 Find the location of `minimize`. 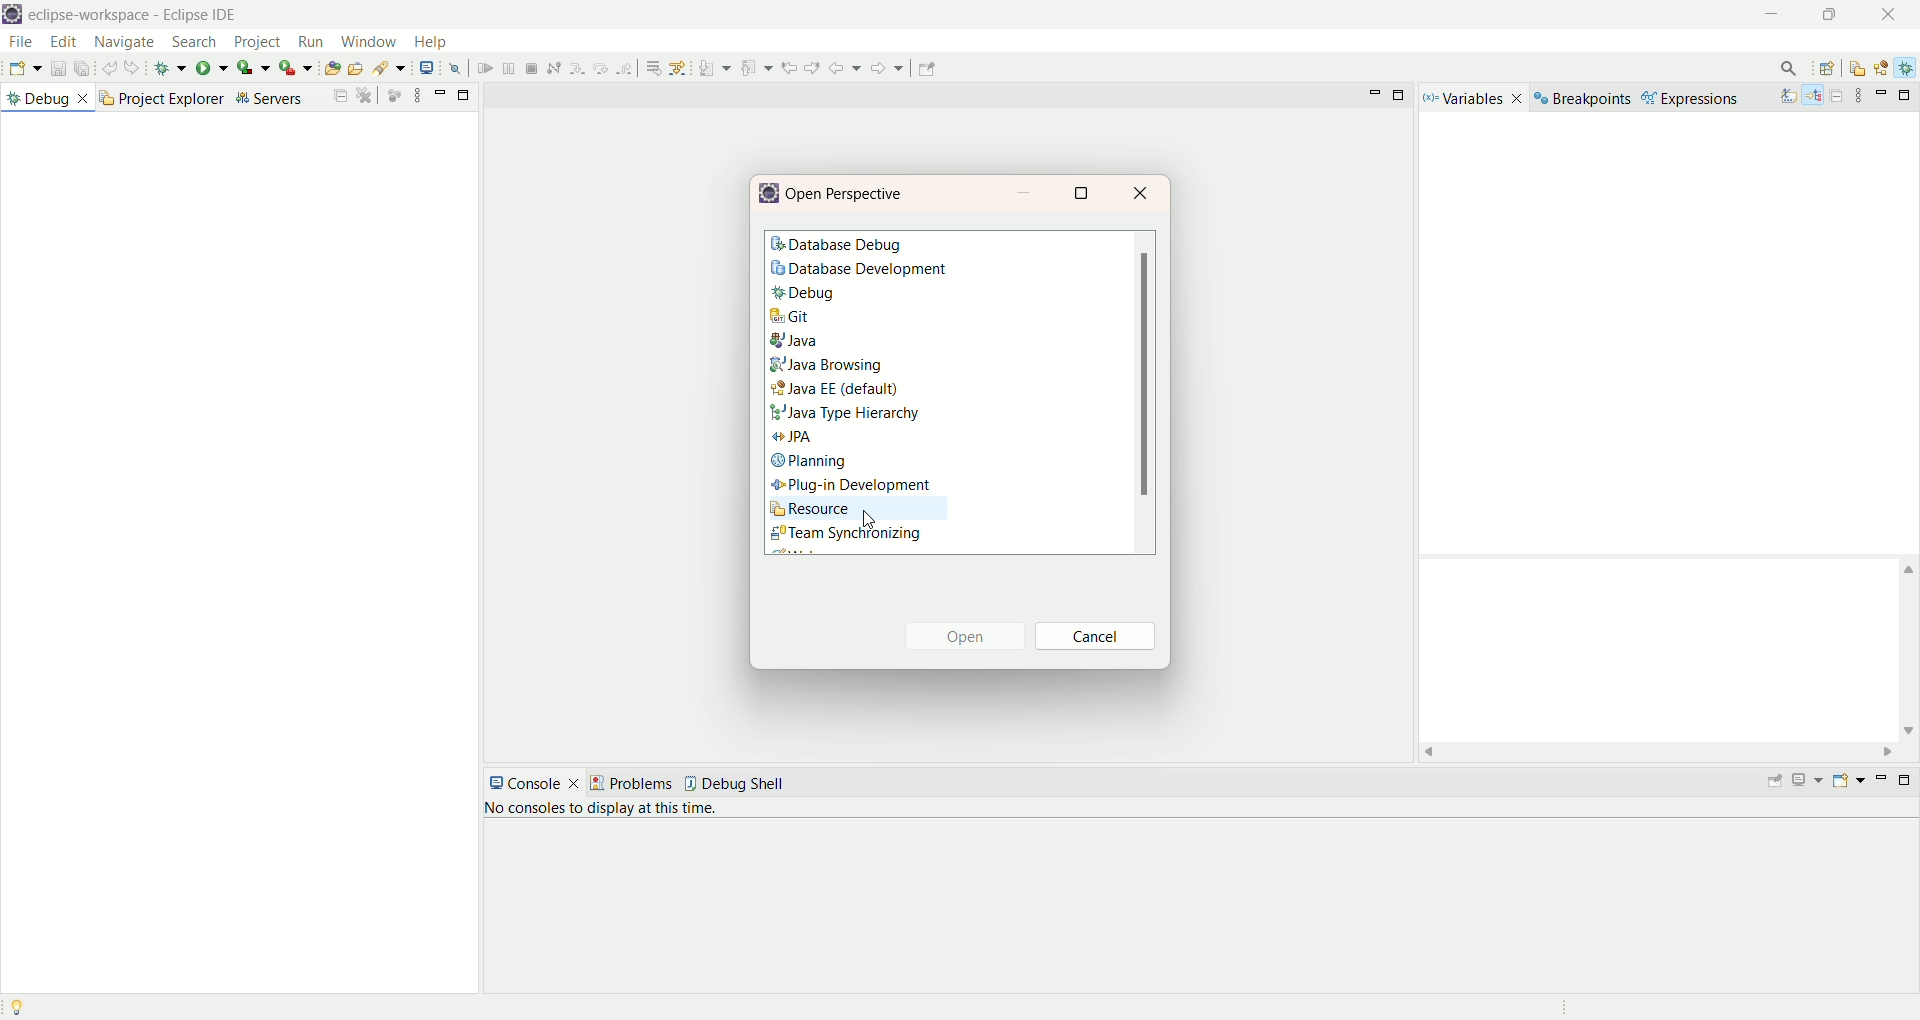

minimize is located at coordinates (1373, 94).